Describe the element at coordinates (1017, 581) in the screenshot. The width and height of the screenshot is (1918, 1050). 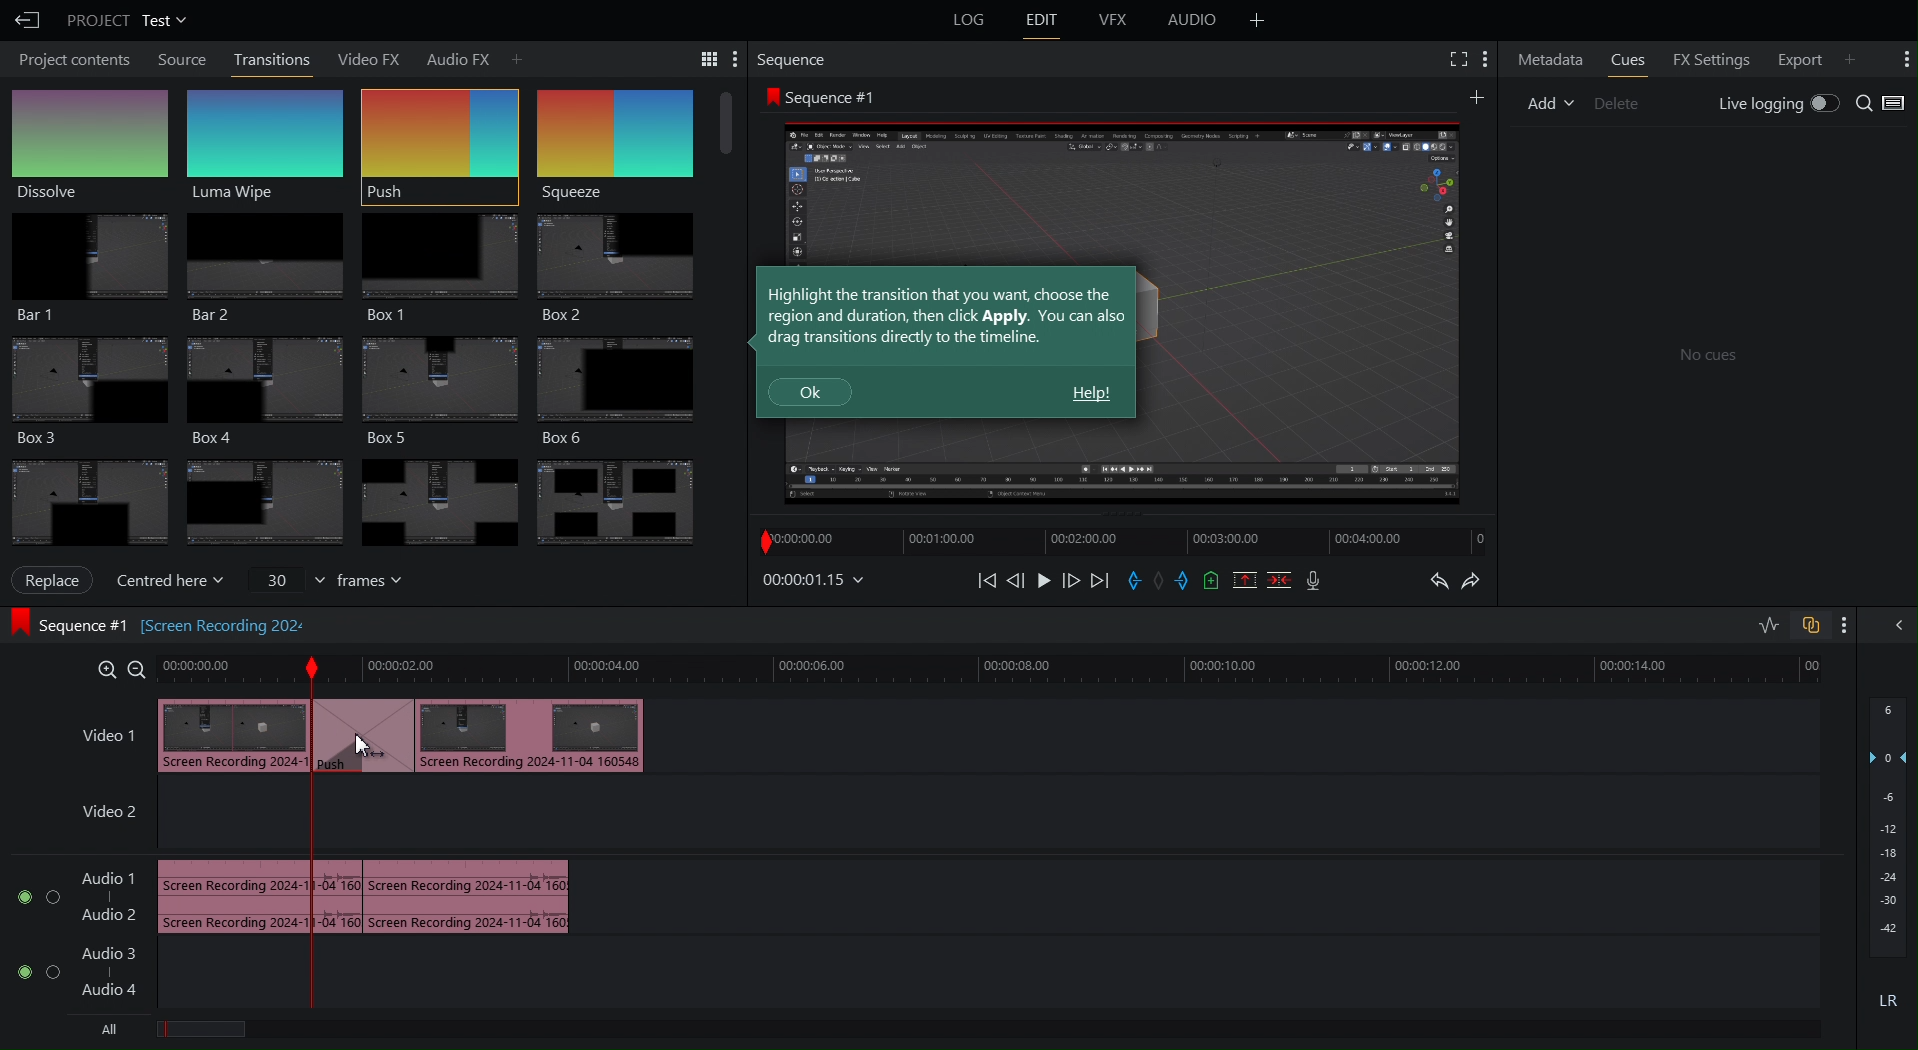
I see `Move Back` at that location.